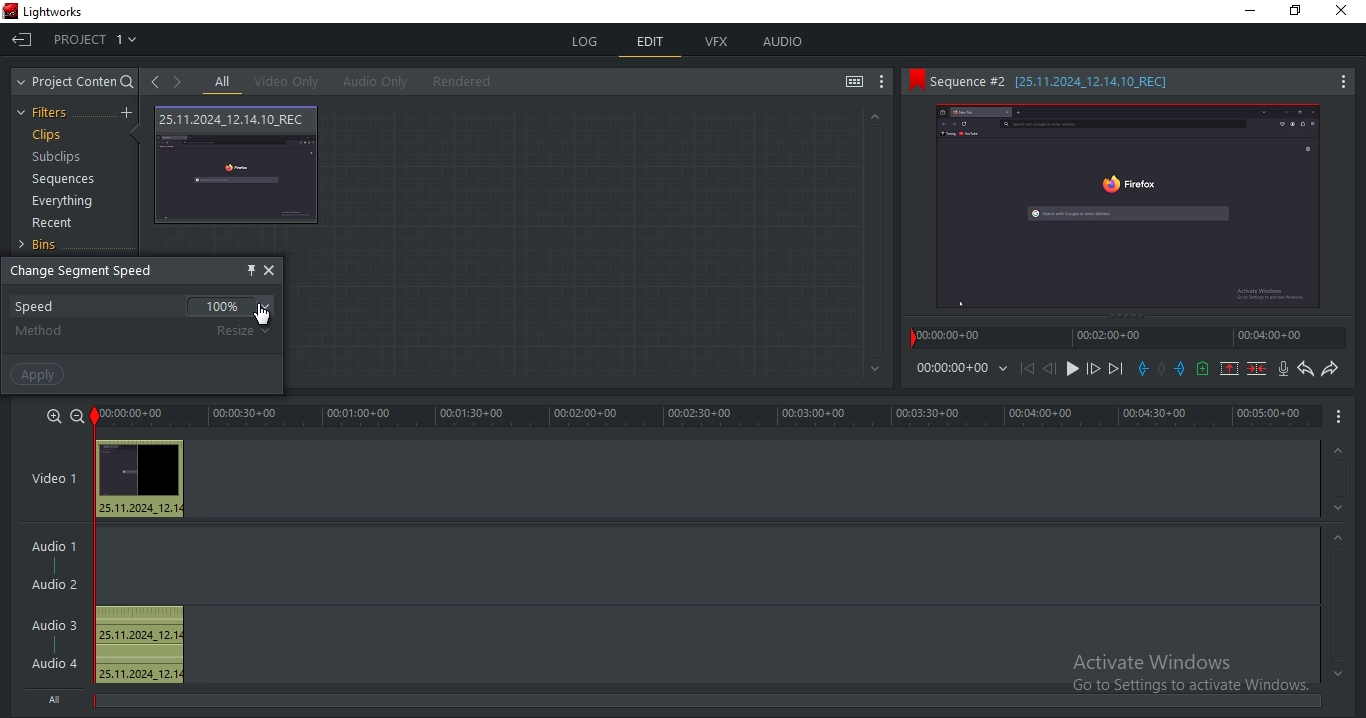 The width and height of the screenshot is (1366, 718). I want to click on vfx, so click(721, 43).